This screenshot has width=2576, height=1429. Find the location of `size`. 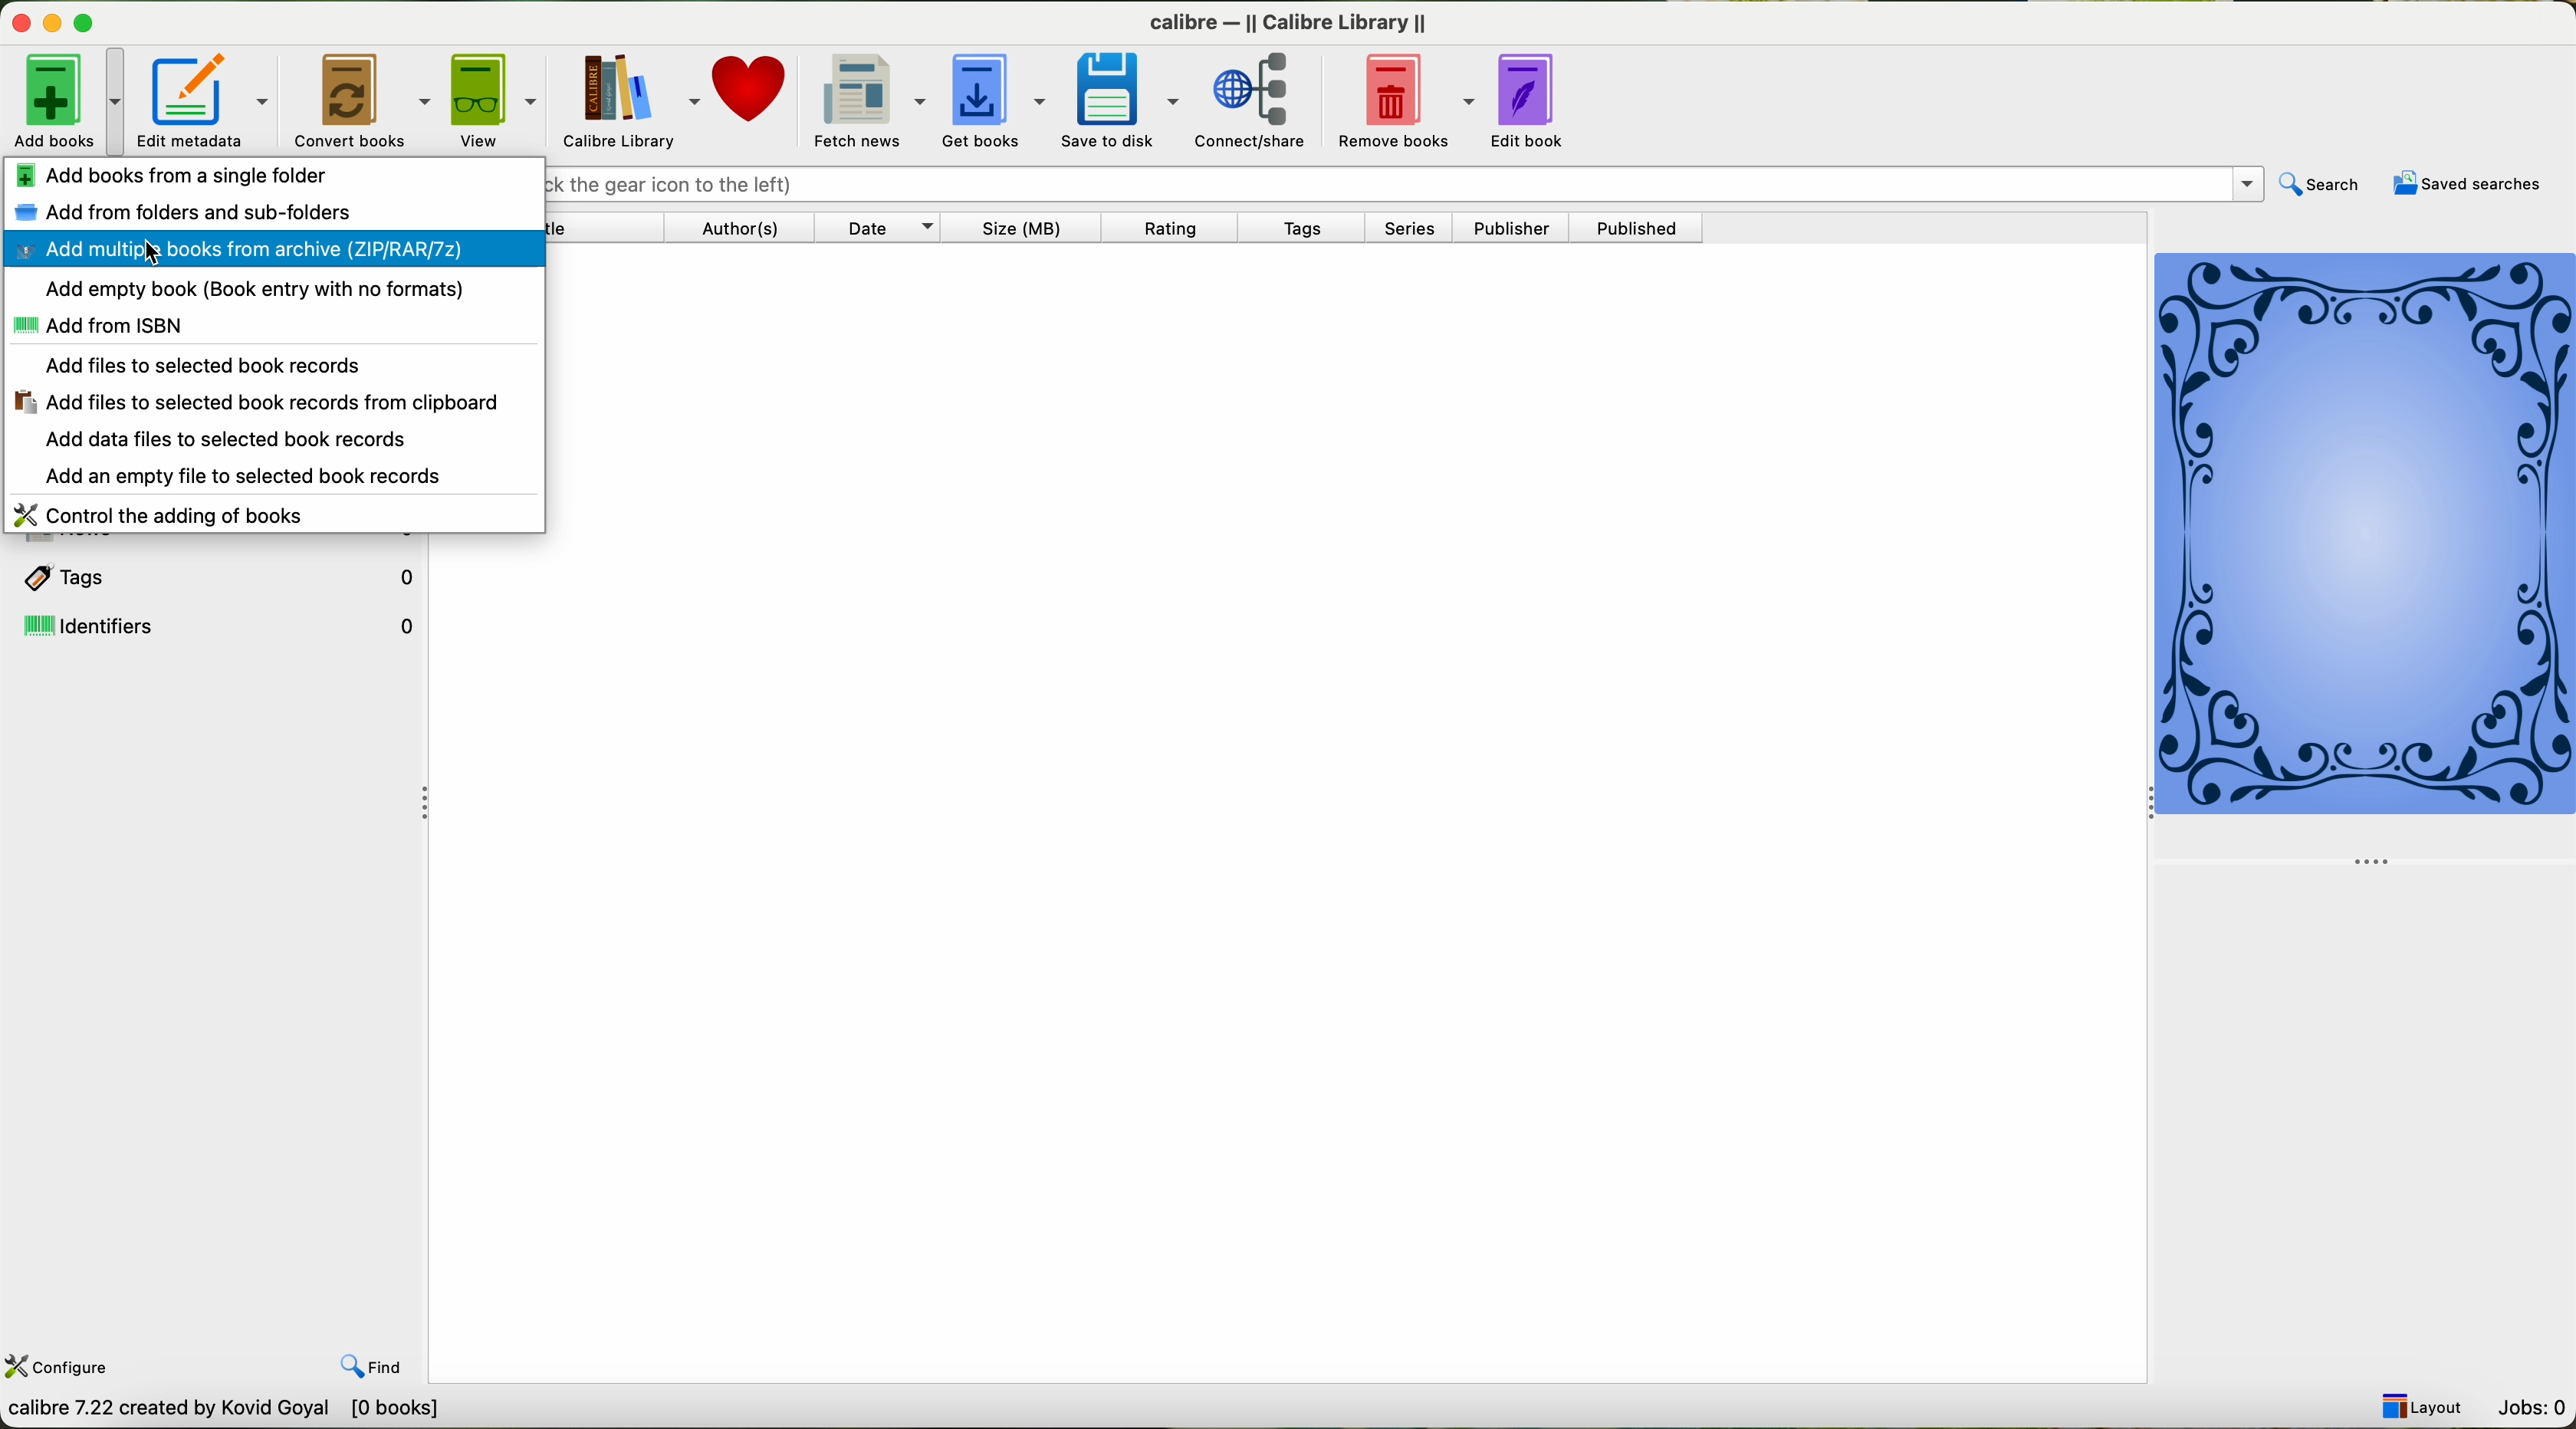

size is located at coordinates (1029, 228).